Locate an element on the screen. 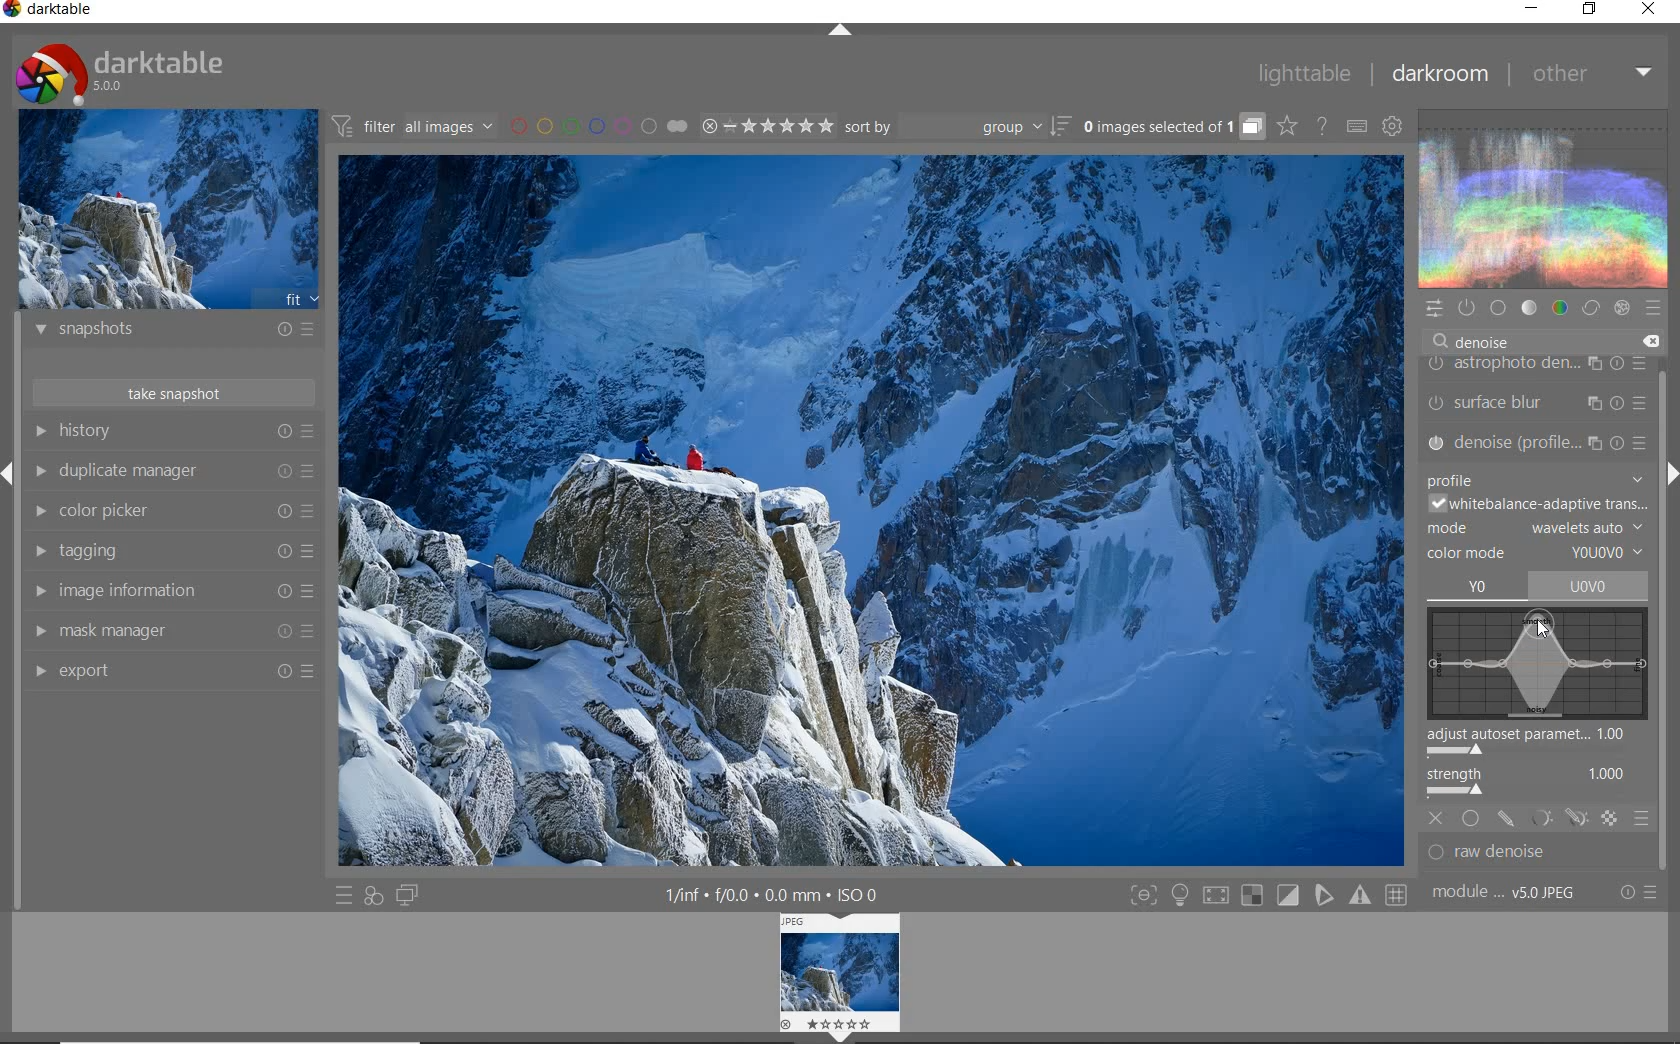 Image resolution: width=1680 pixels, height=1044 pixels. CURSOR is located at coordinates (1545, 632).